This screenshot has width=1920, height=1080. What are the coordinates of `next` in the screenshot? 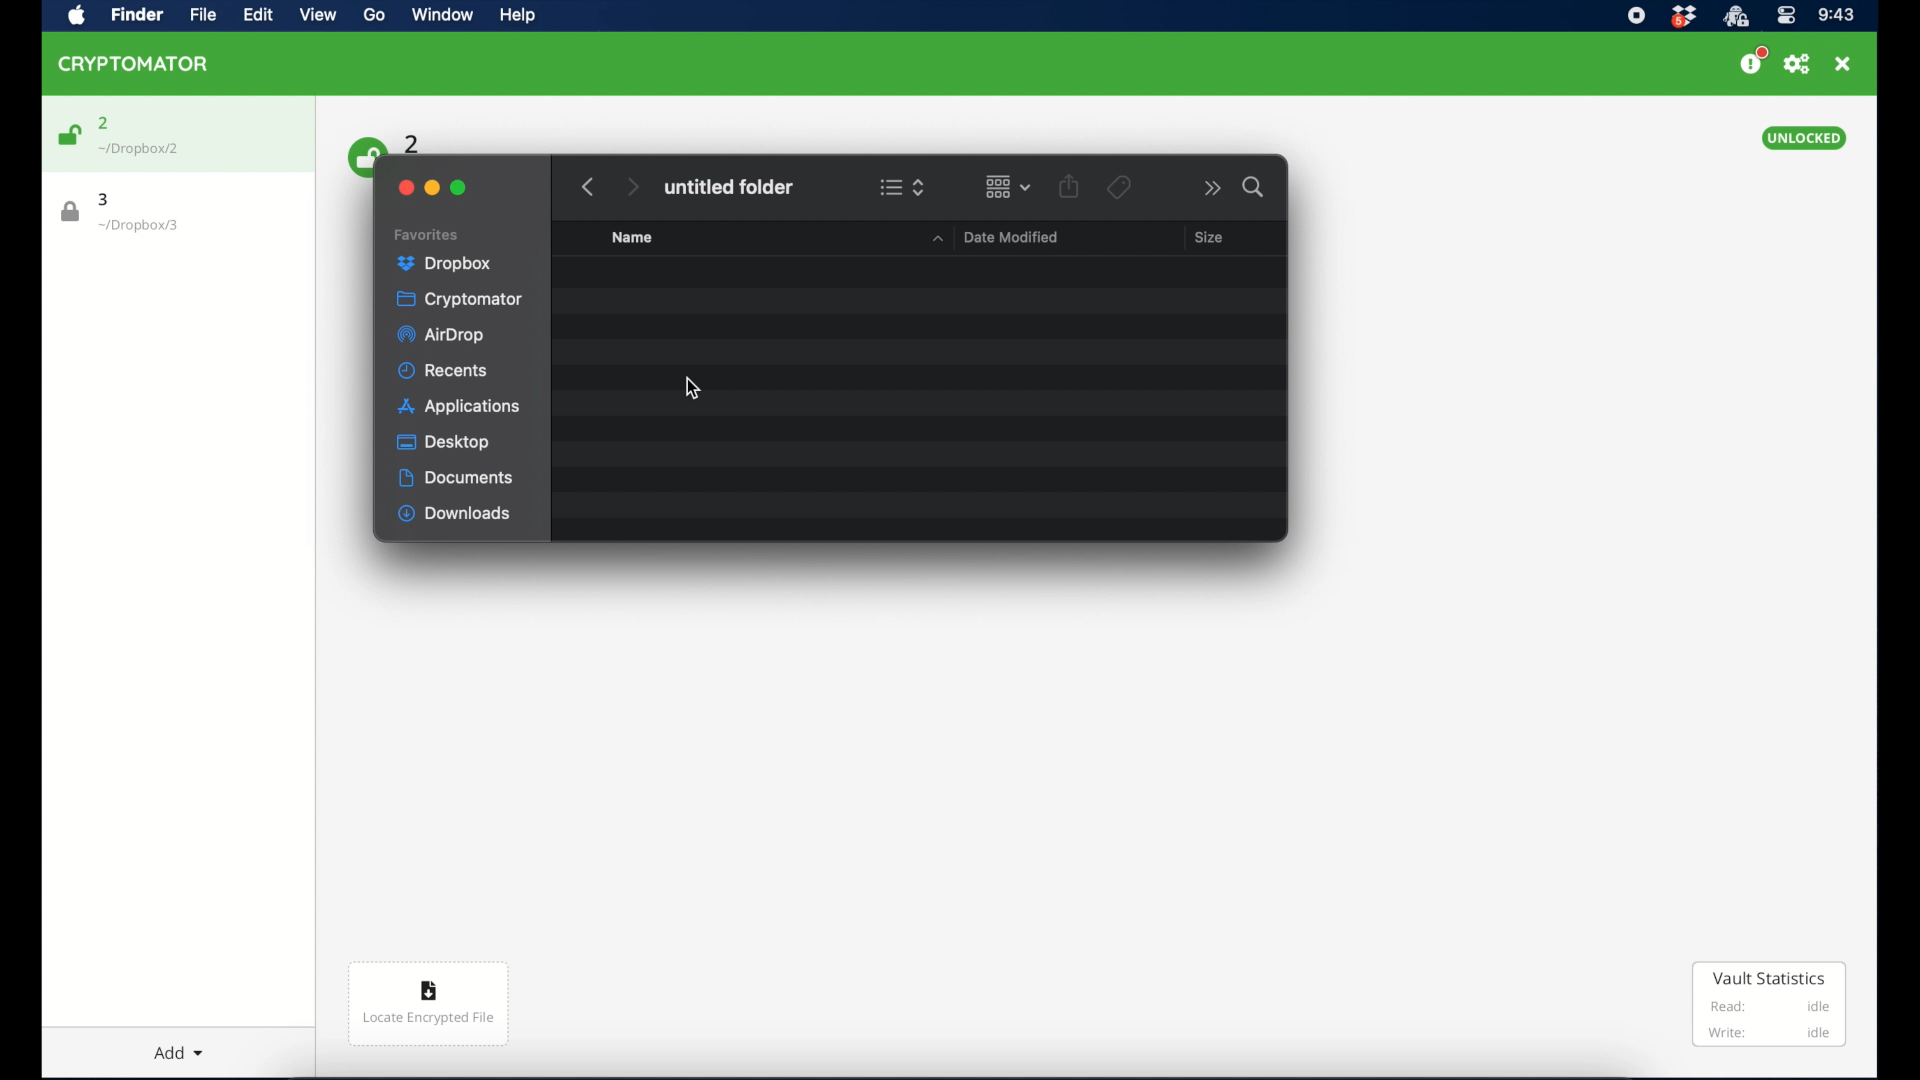 It's located at (632, 187).